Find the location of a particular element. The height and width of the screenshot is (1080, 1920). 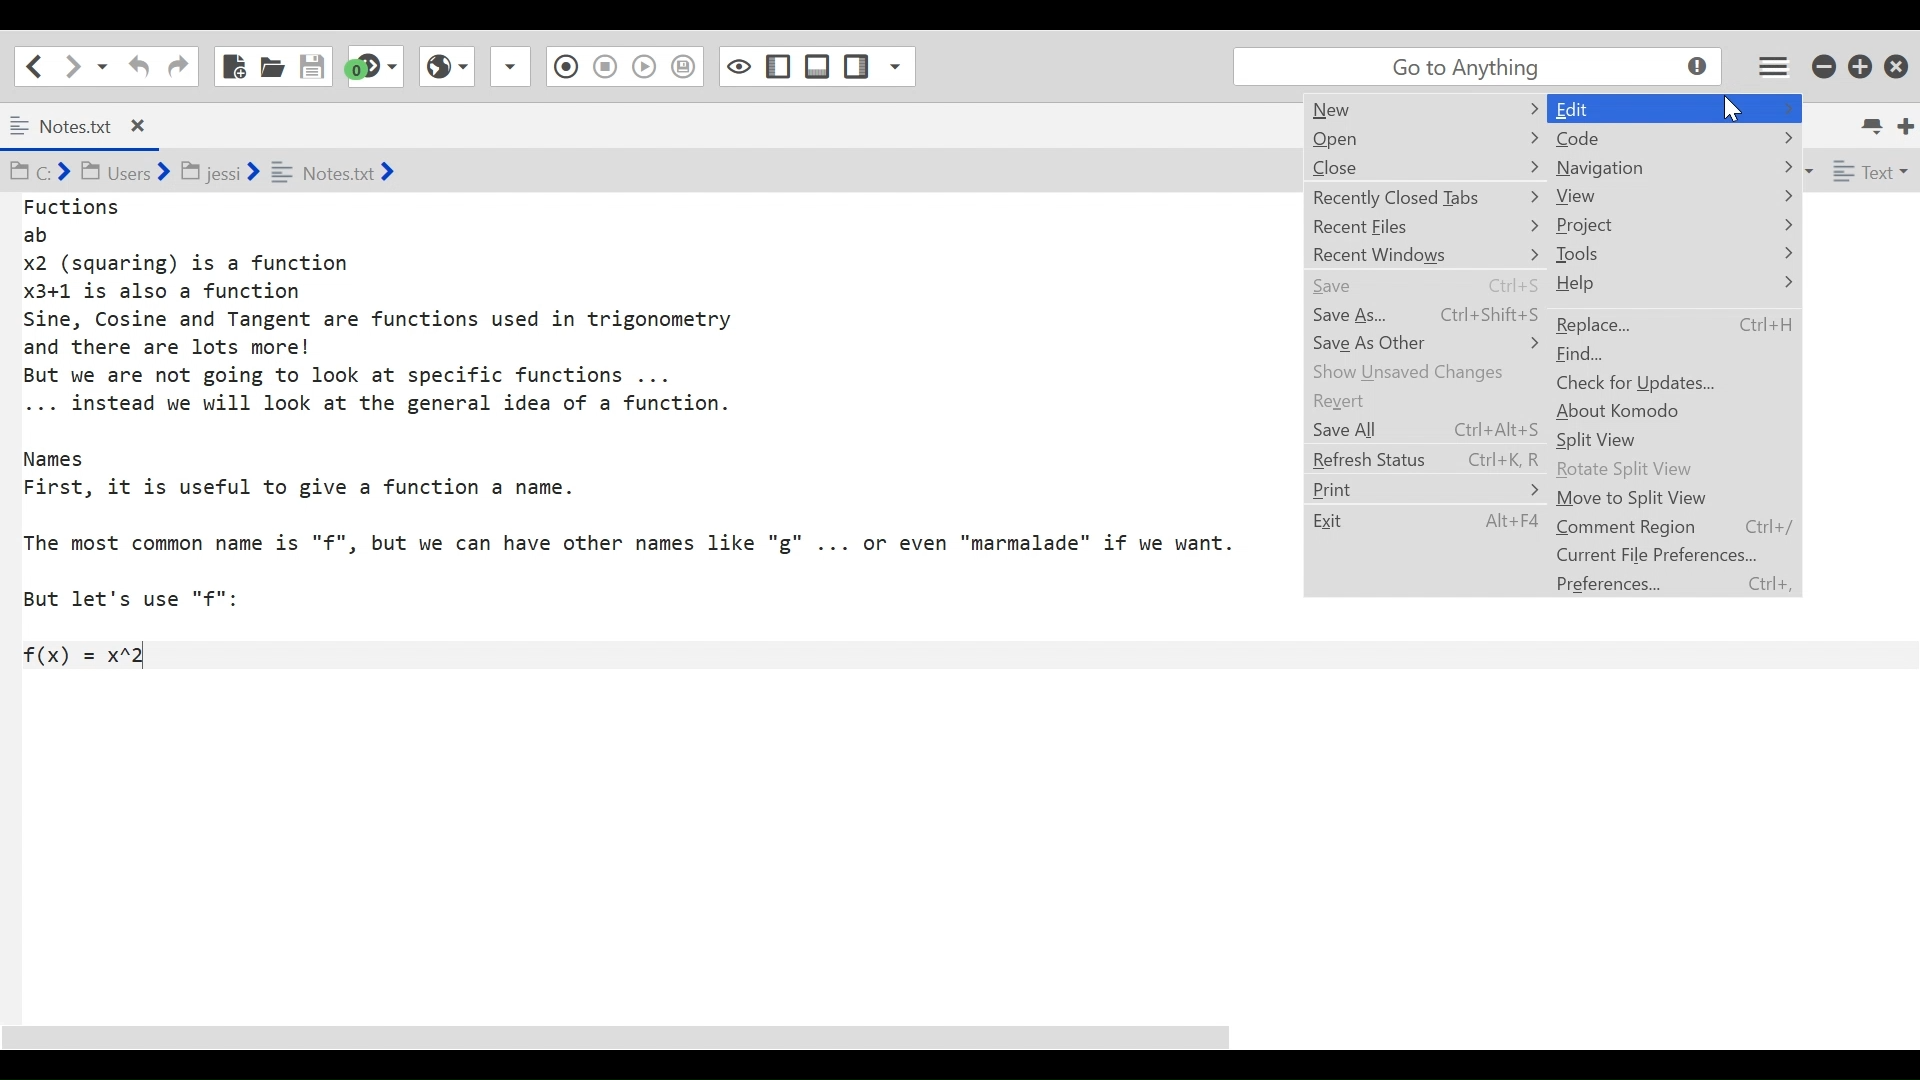

View in Browser is located at coordinates (604, 65).